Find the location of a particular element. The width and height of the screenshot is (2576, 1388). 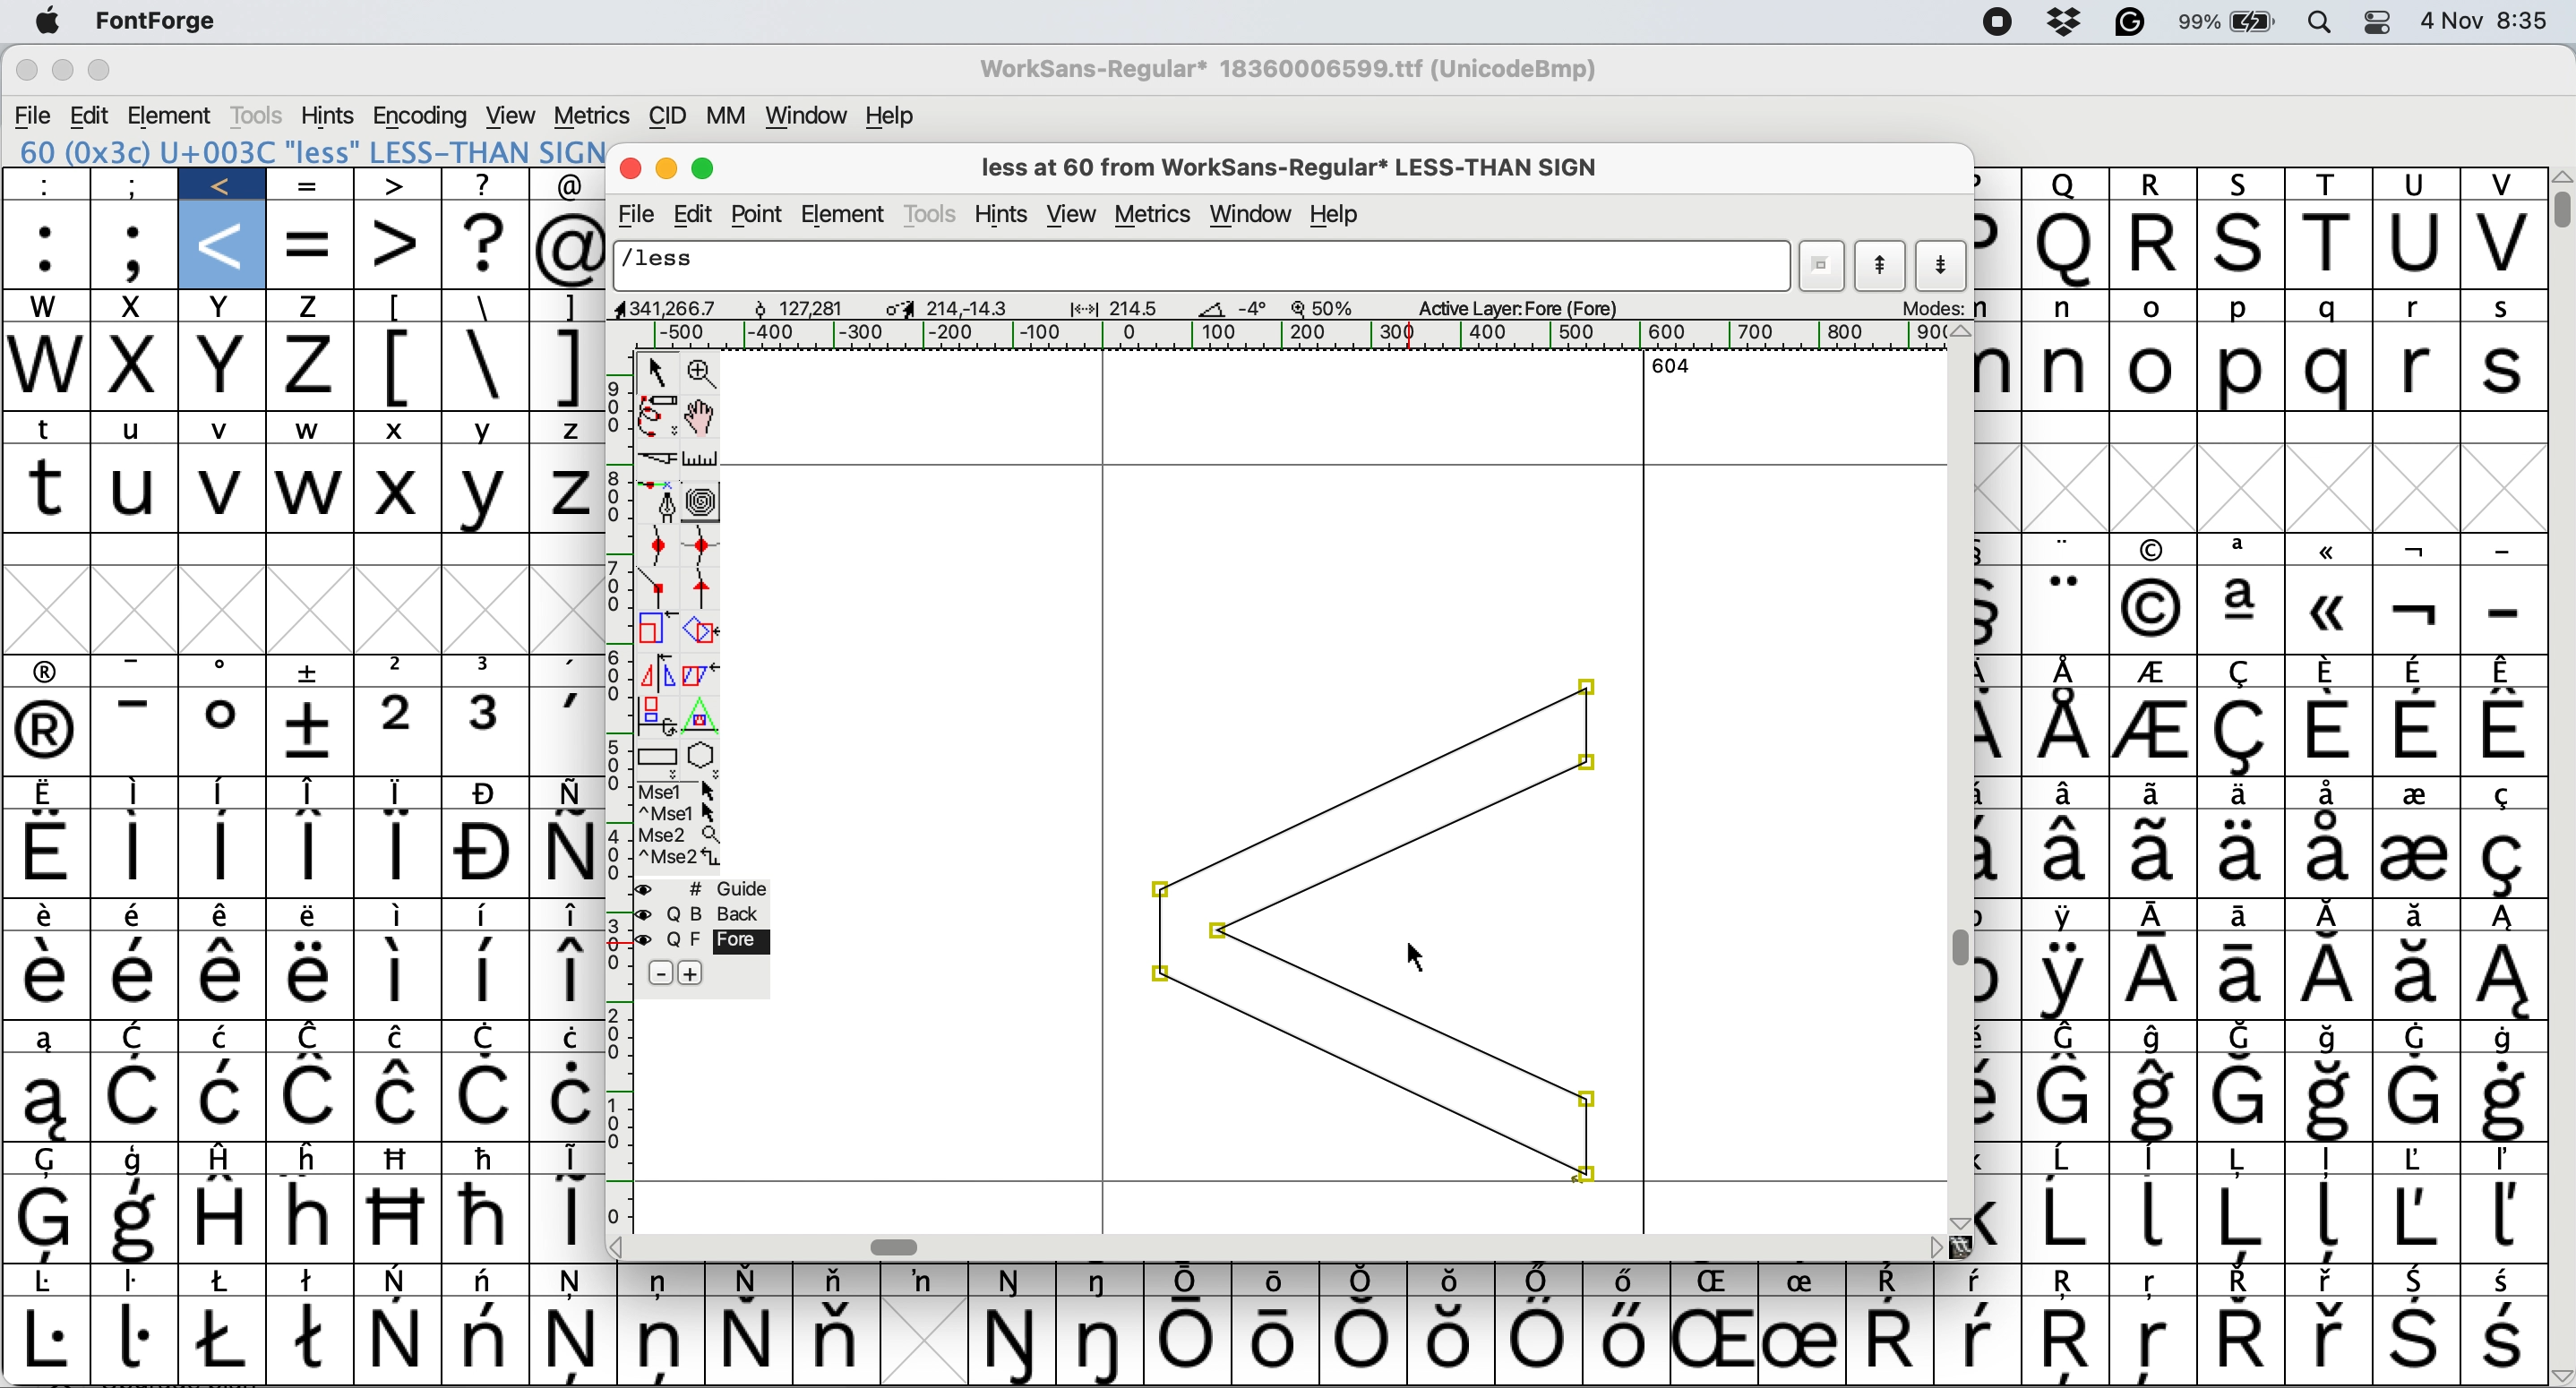

Symbol is located at coordinates (2327, 1218).